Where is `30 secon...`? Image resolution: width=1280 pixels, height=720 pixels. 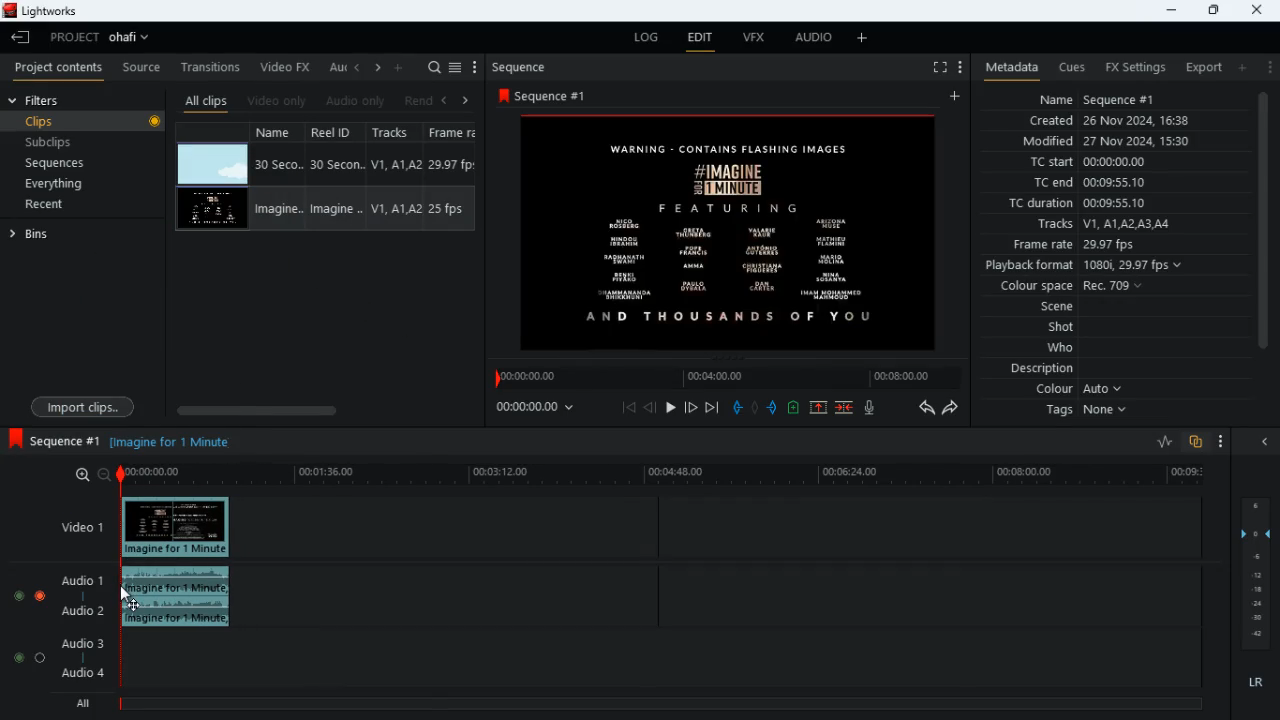
30 secon... is located at coordinates (334, 165).